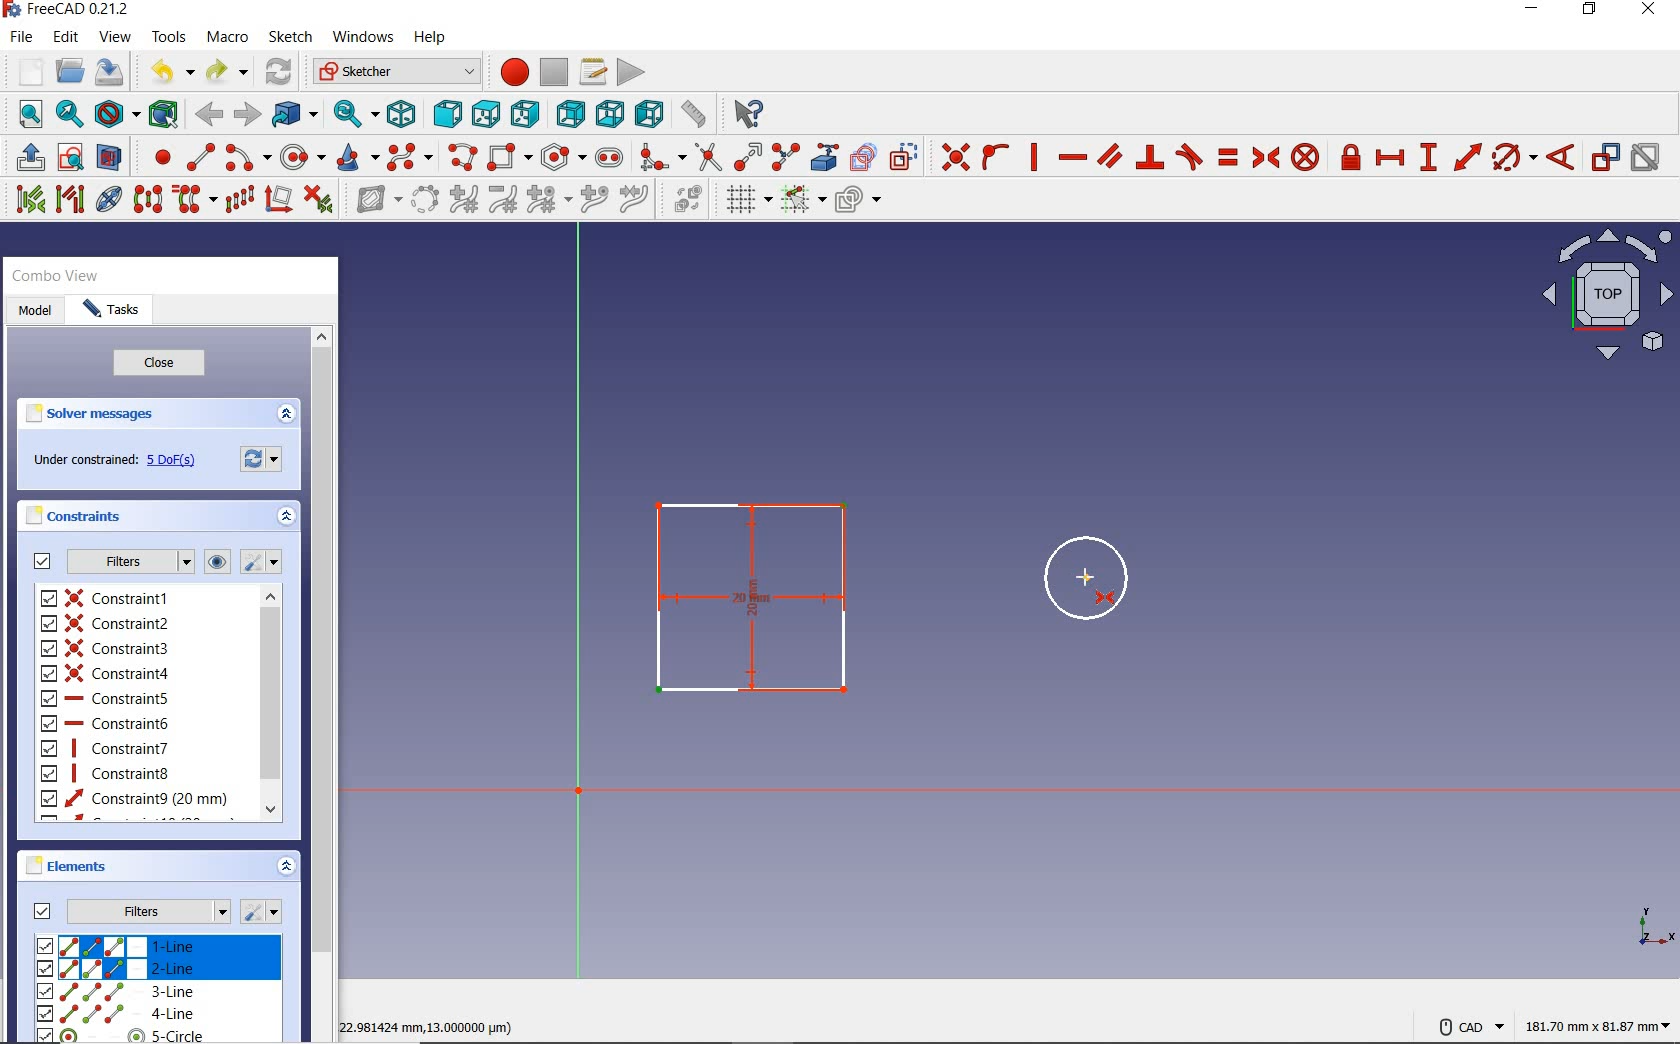 This screenshot has height=1044, width=1680. I want to click on modify knot multiplicity, so click(549, 201).